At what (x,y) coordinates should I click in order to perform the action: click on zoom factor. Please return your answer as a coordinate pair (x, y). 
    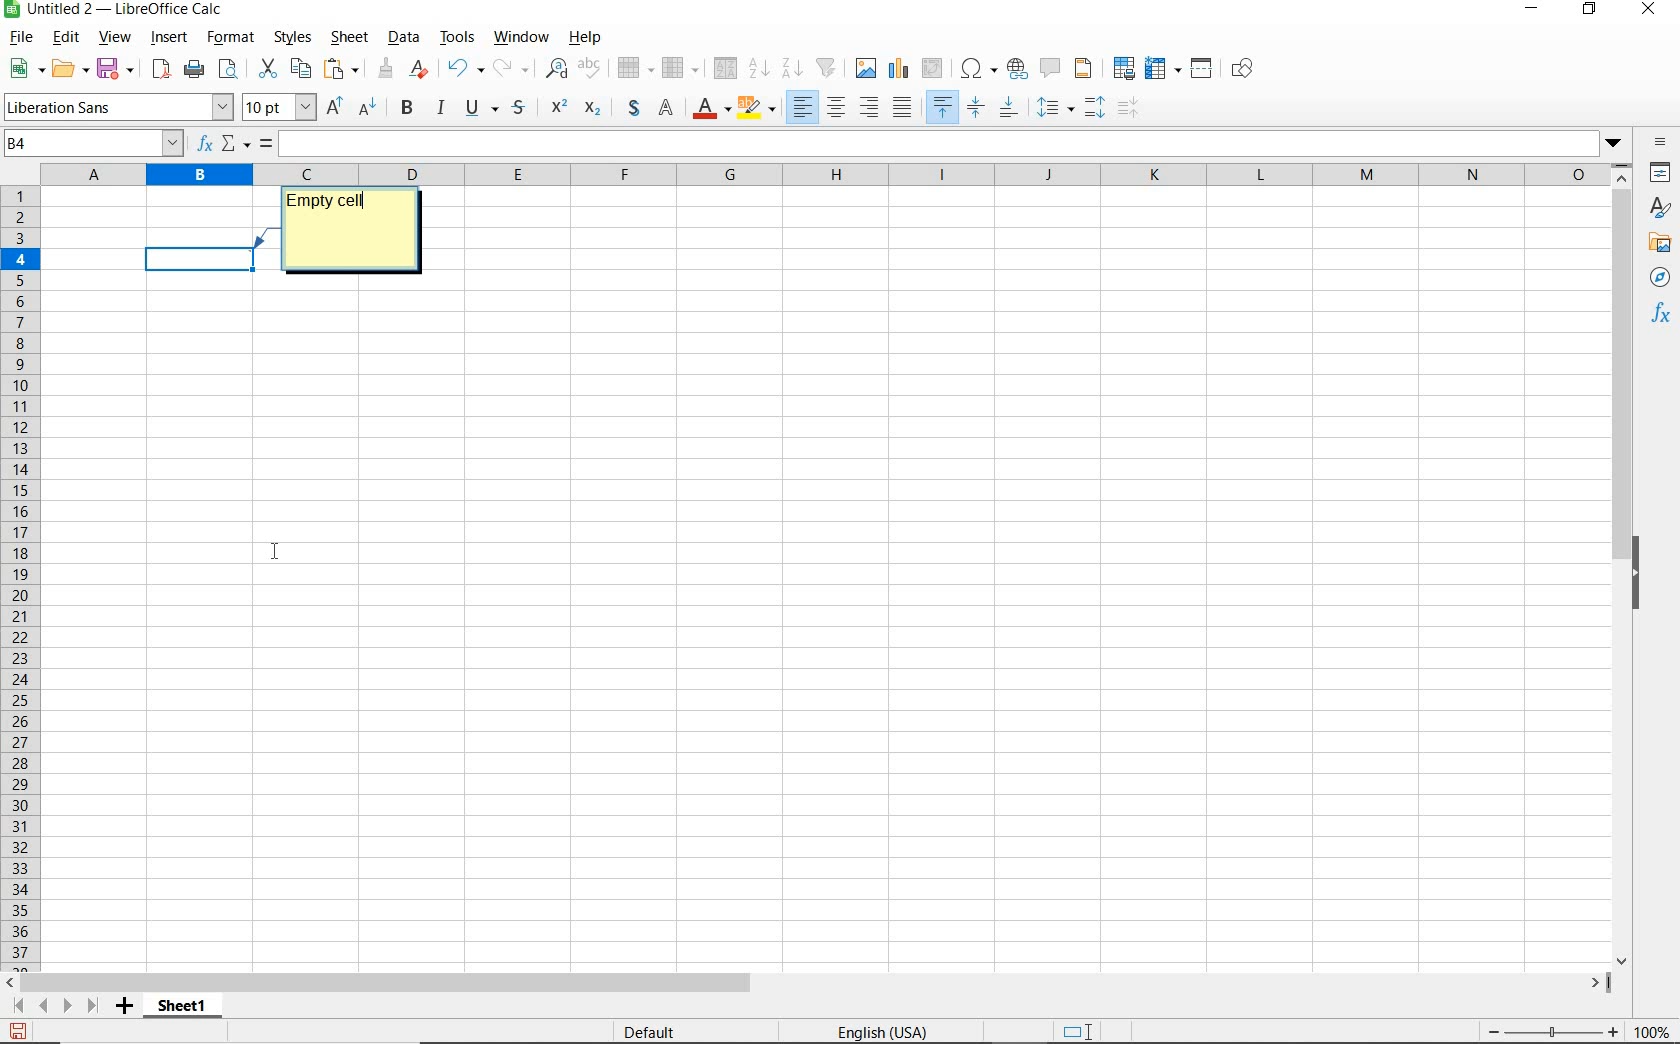
    Looking at the image, I should click on (1652, 1034).